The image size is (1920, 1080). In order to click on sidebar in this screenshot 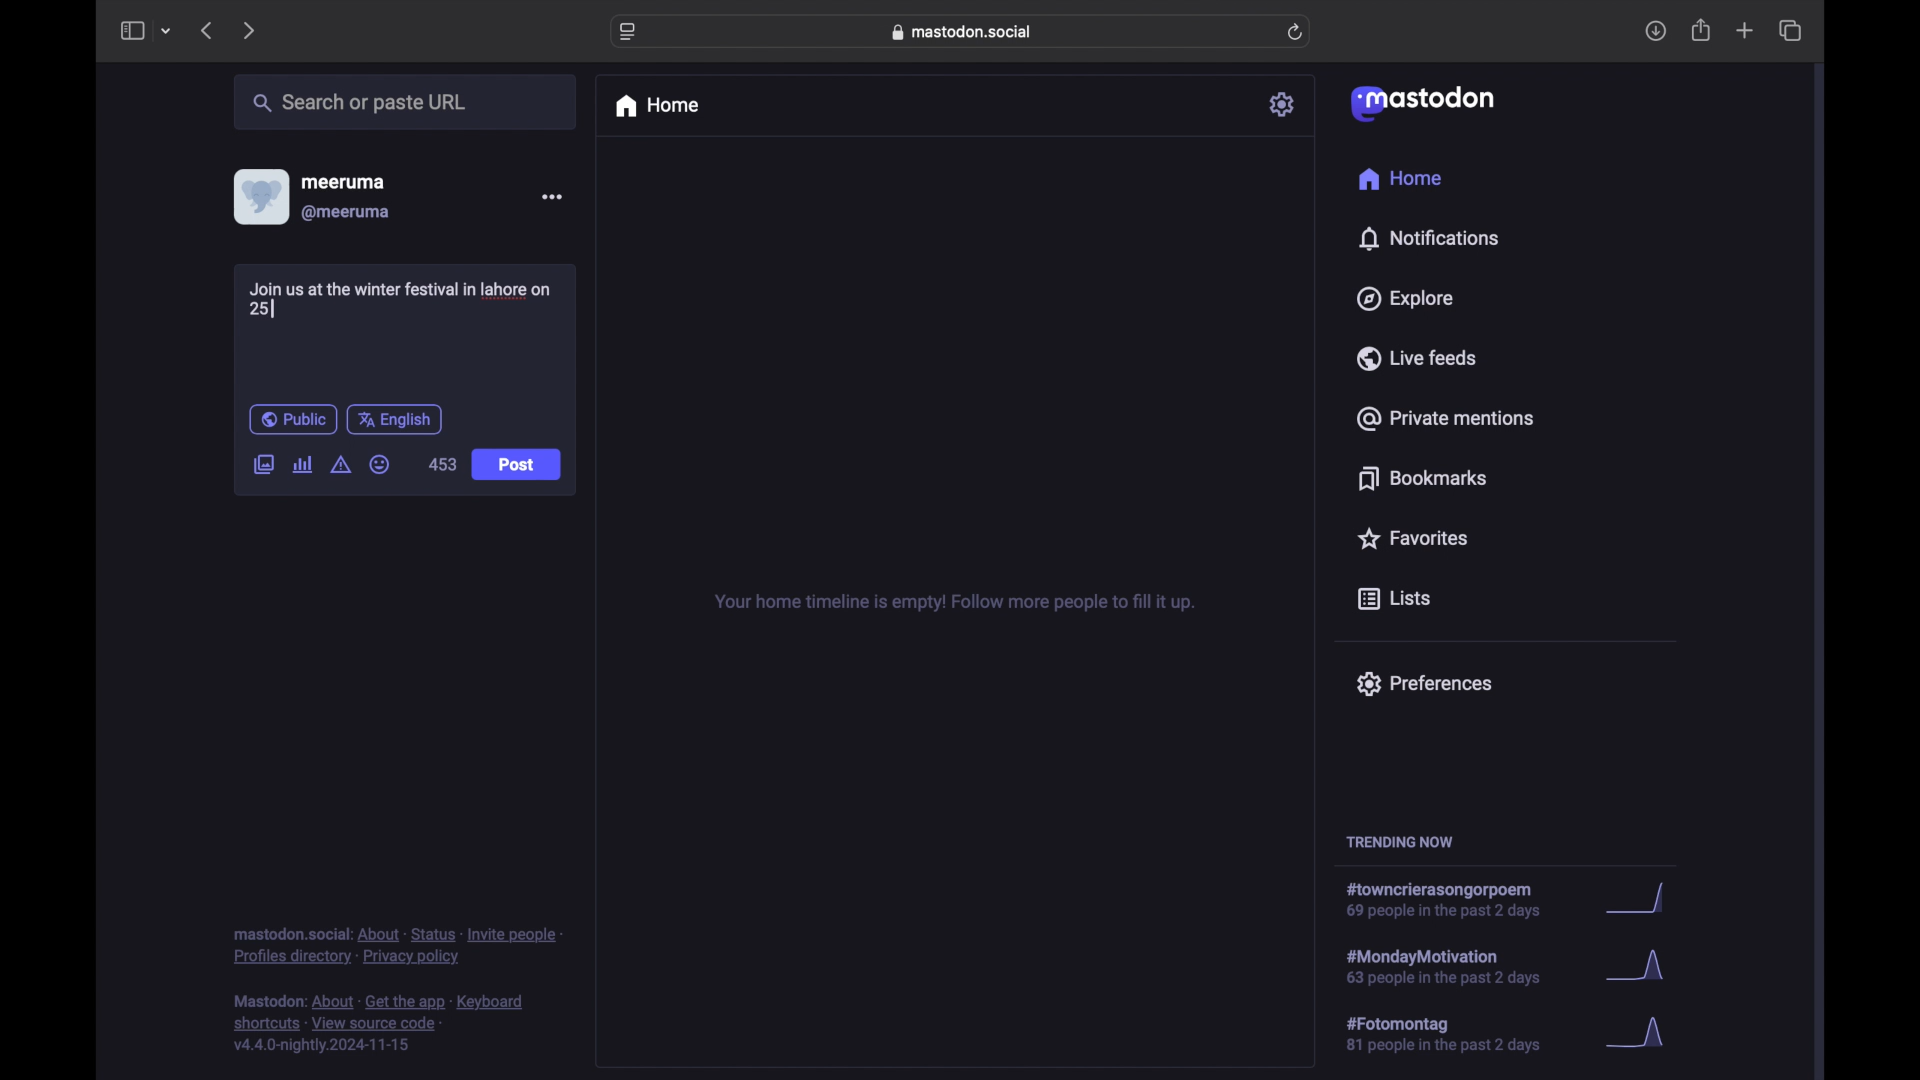, I will do `click(131, 30)`.